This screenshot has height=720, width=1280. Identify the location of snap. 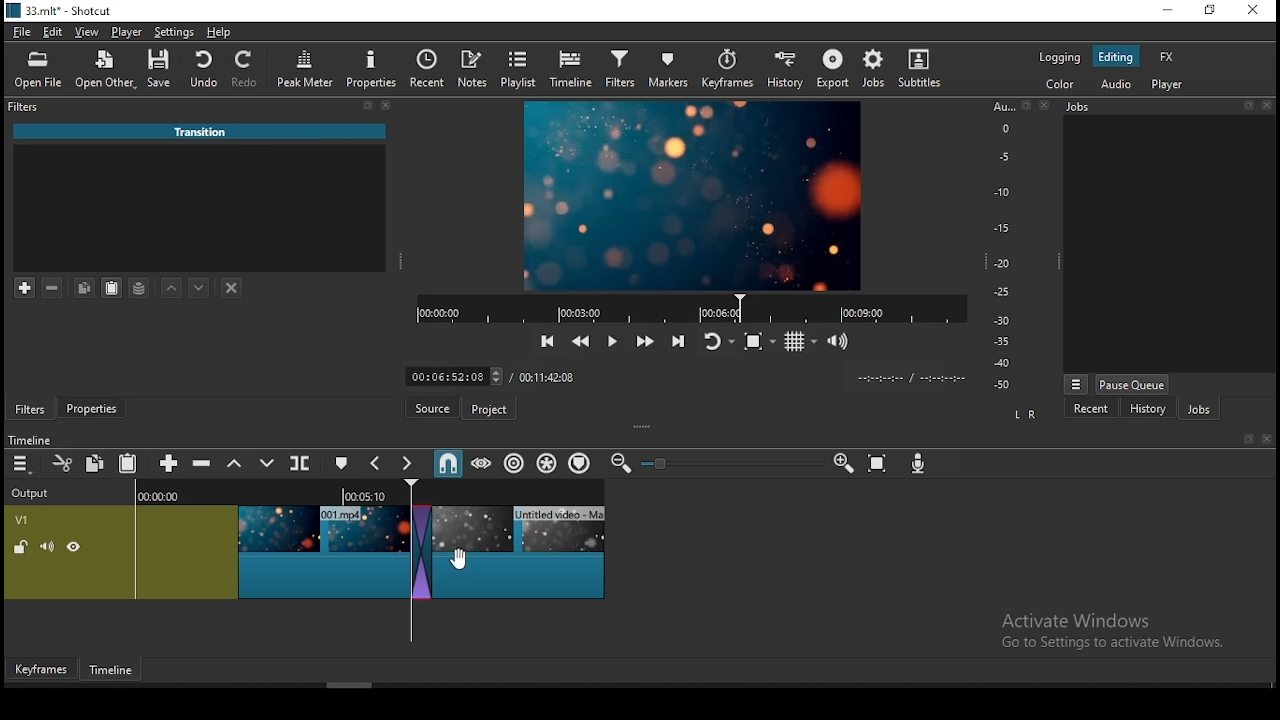
(451, 464).